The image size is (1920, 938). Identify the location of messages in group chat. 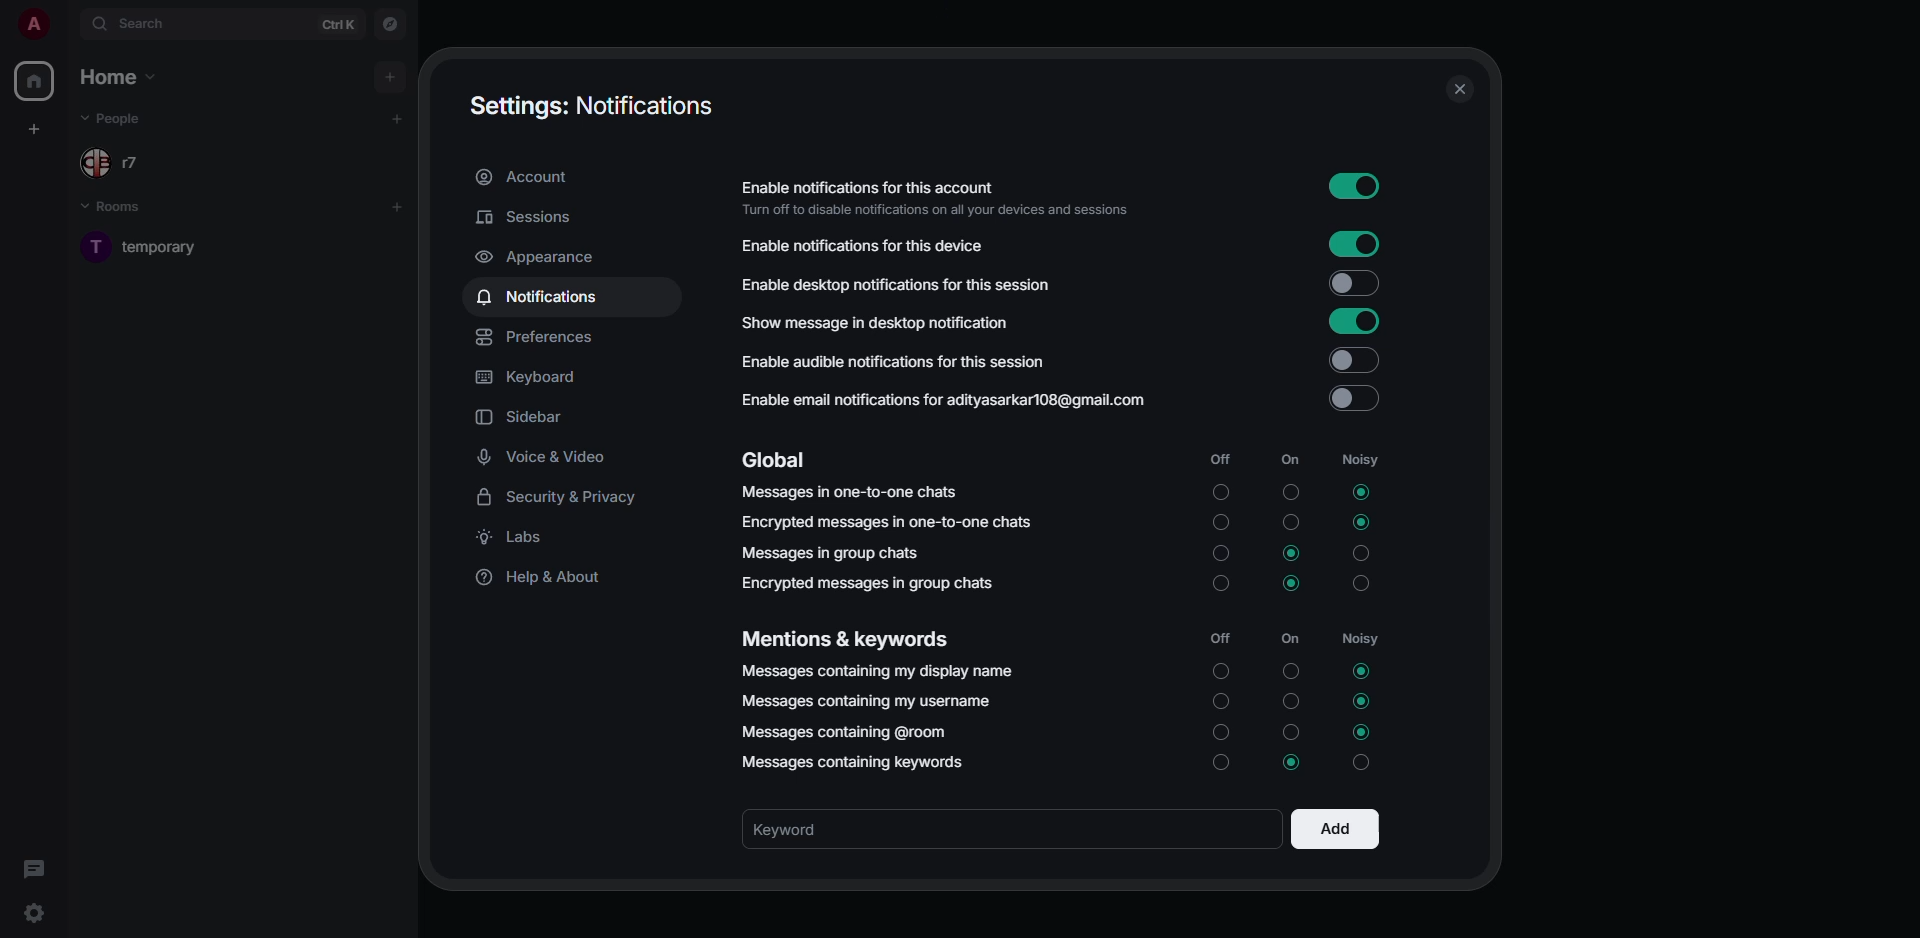
(835, 551).